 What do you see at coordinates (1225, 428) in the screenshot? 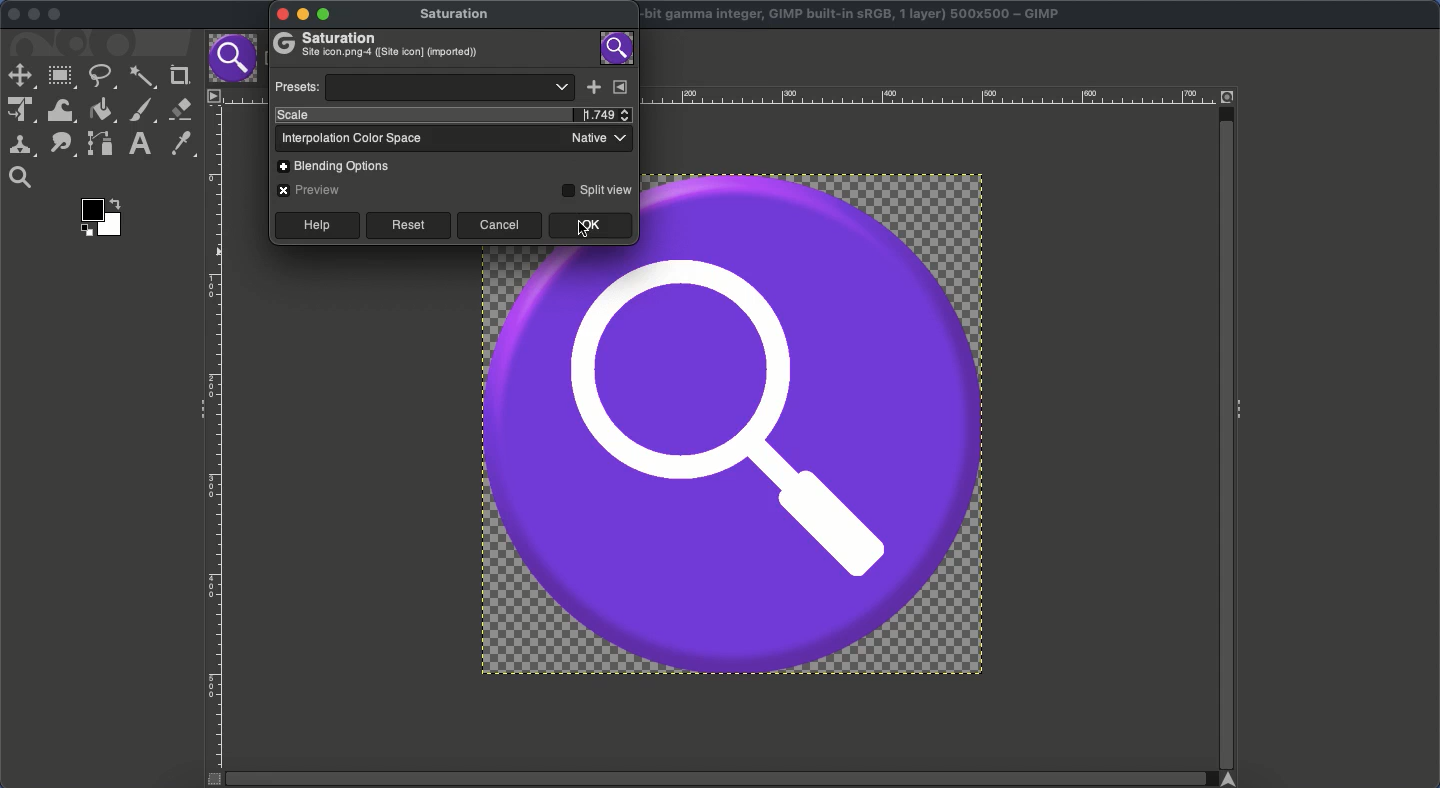
I see `Scroll` at bounding box center [1225, 428].